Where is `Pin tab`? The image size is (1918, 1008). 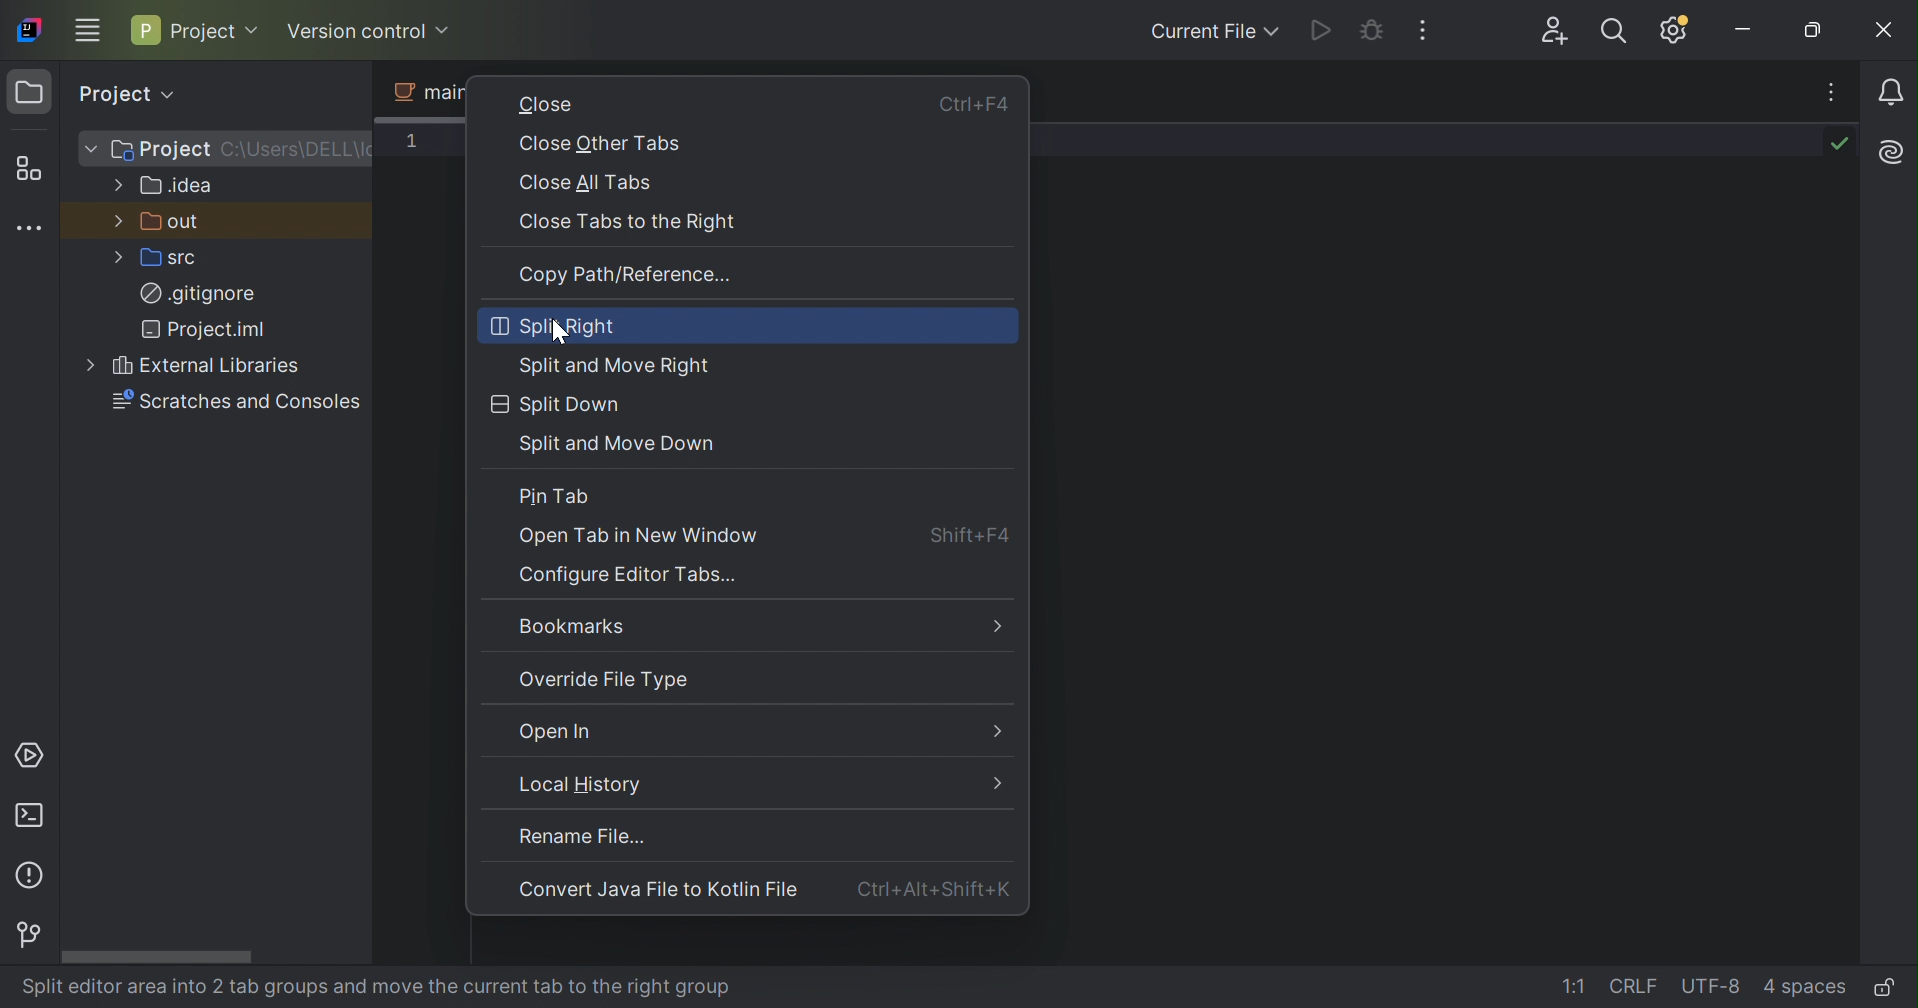
Pin tab is located at coordinates (550, 497).